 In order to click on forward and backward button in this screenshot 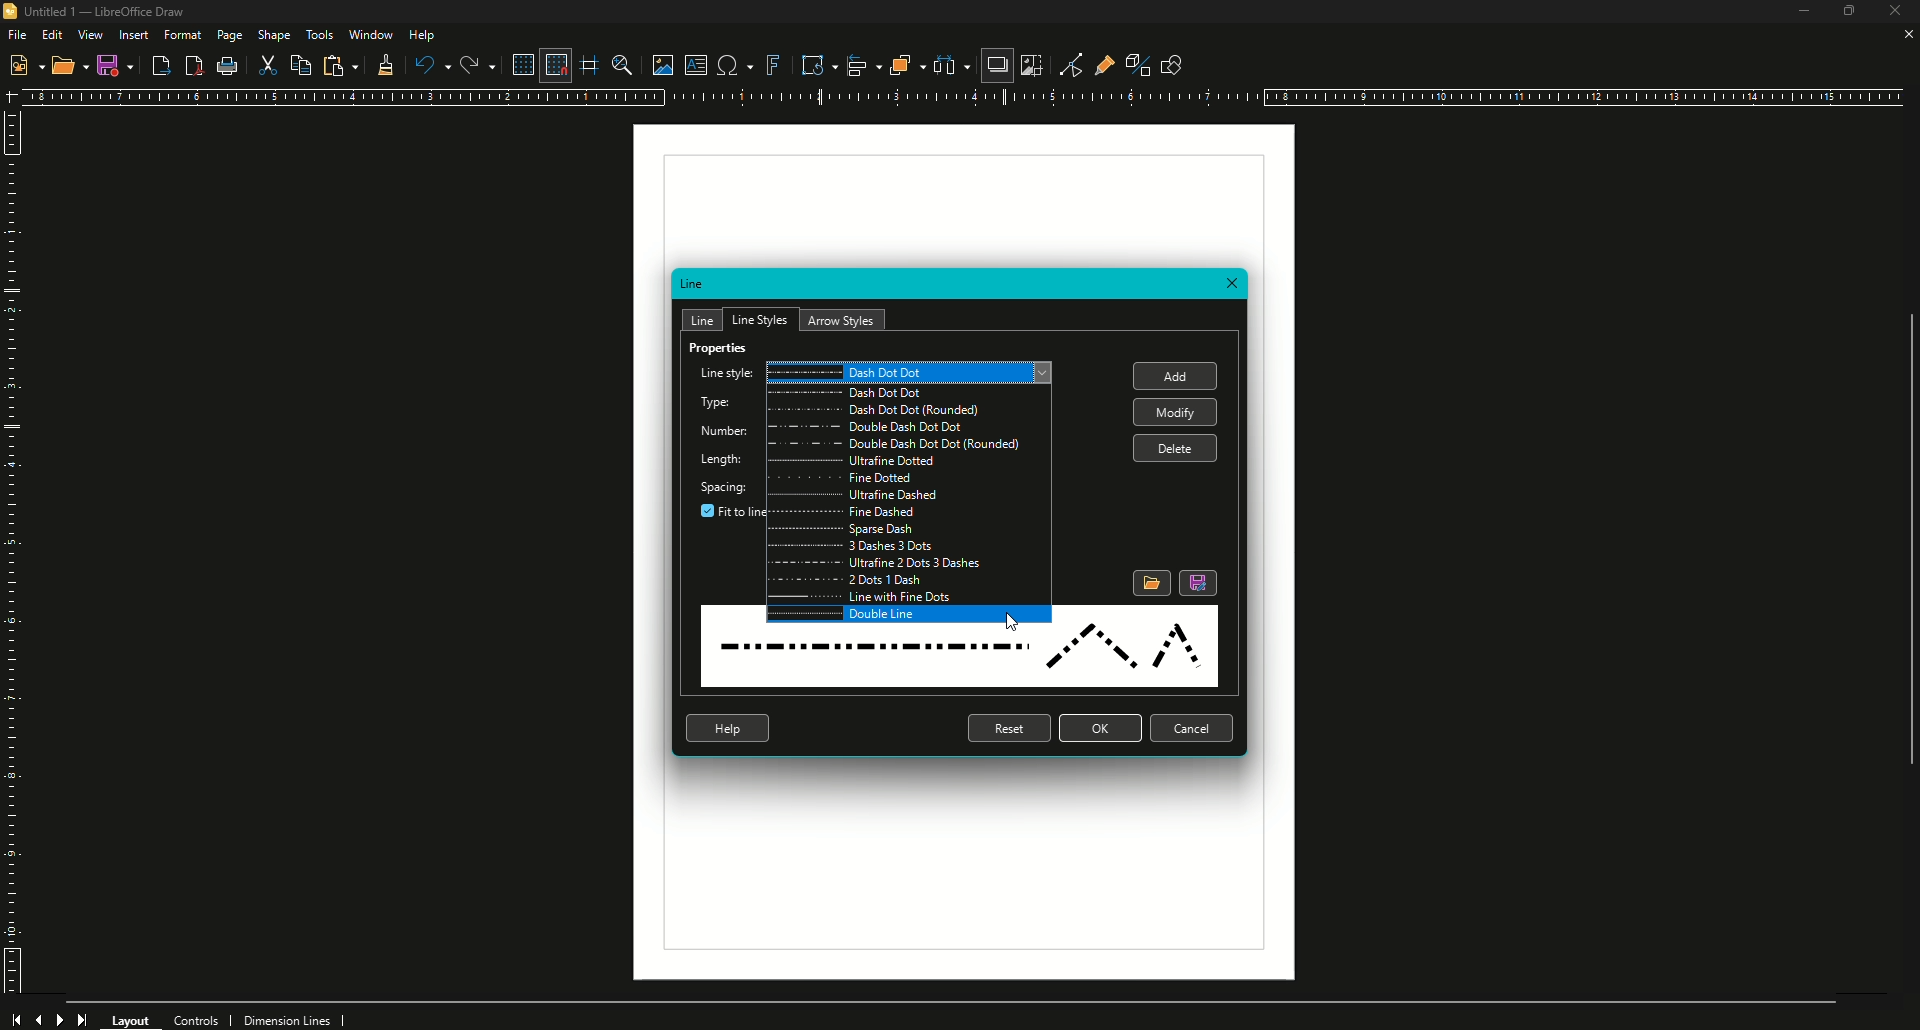, I will do `click(51, 1017)`.